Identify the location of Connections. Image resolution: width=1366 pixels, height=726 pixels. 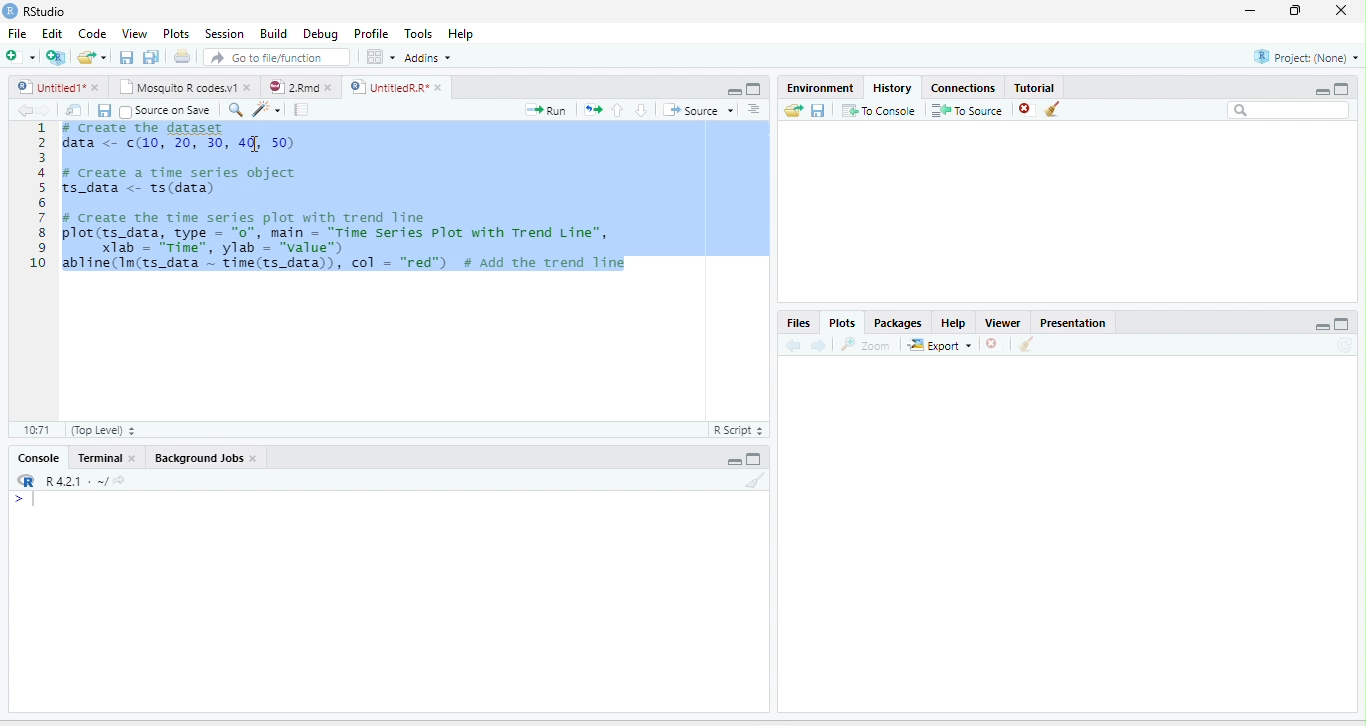
(964, 86).